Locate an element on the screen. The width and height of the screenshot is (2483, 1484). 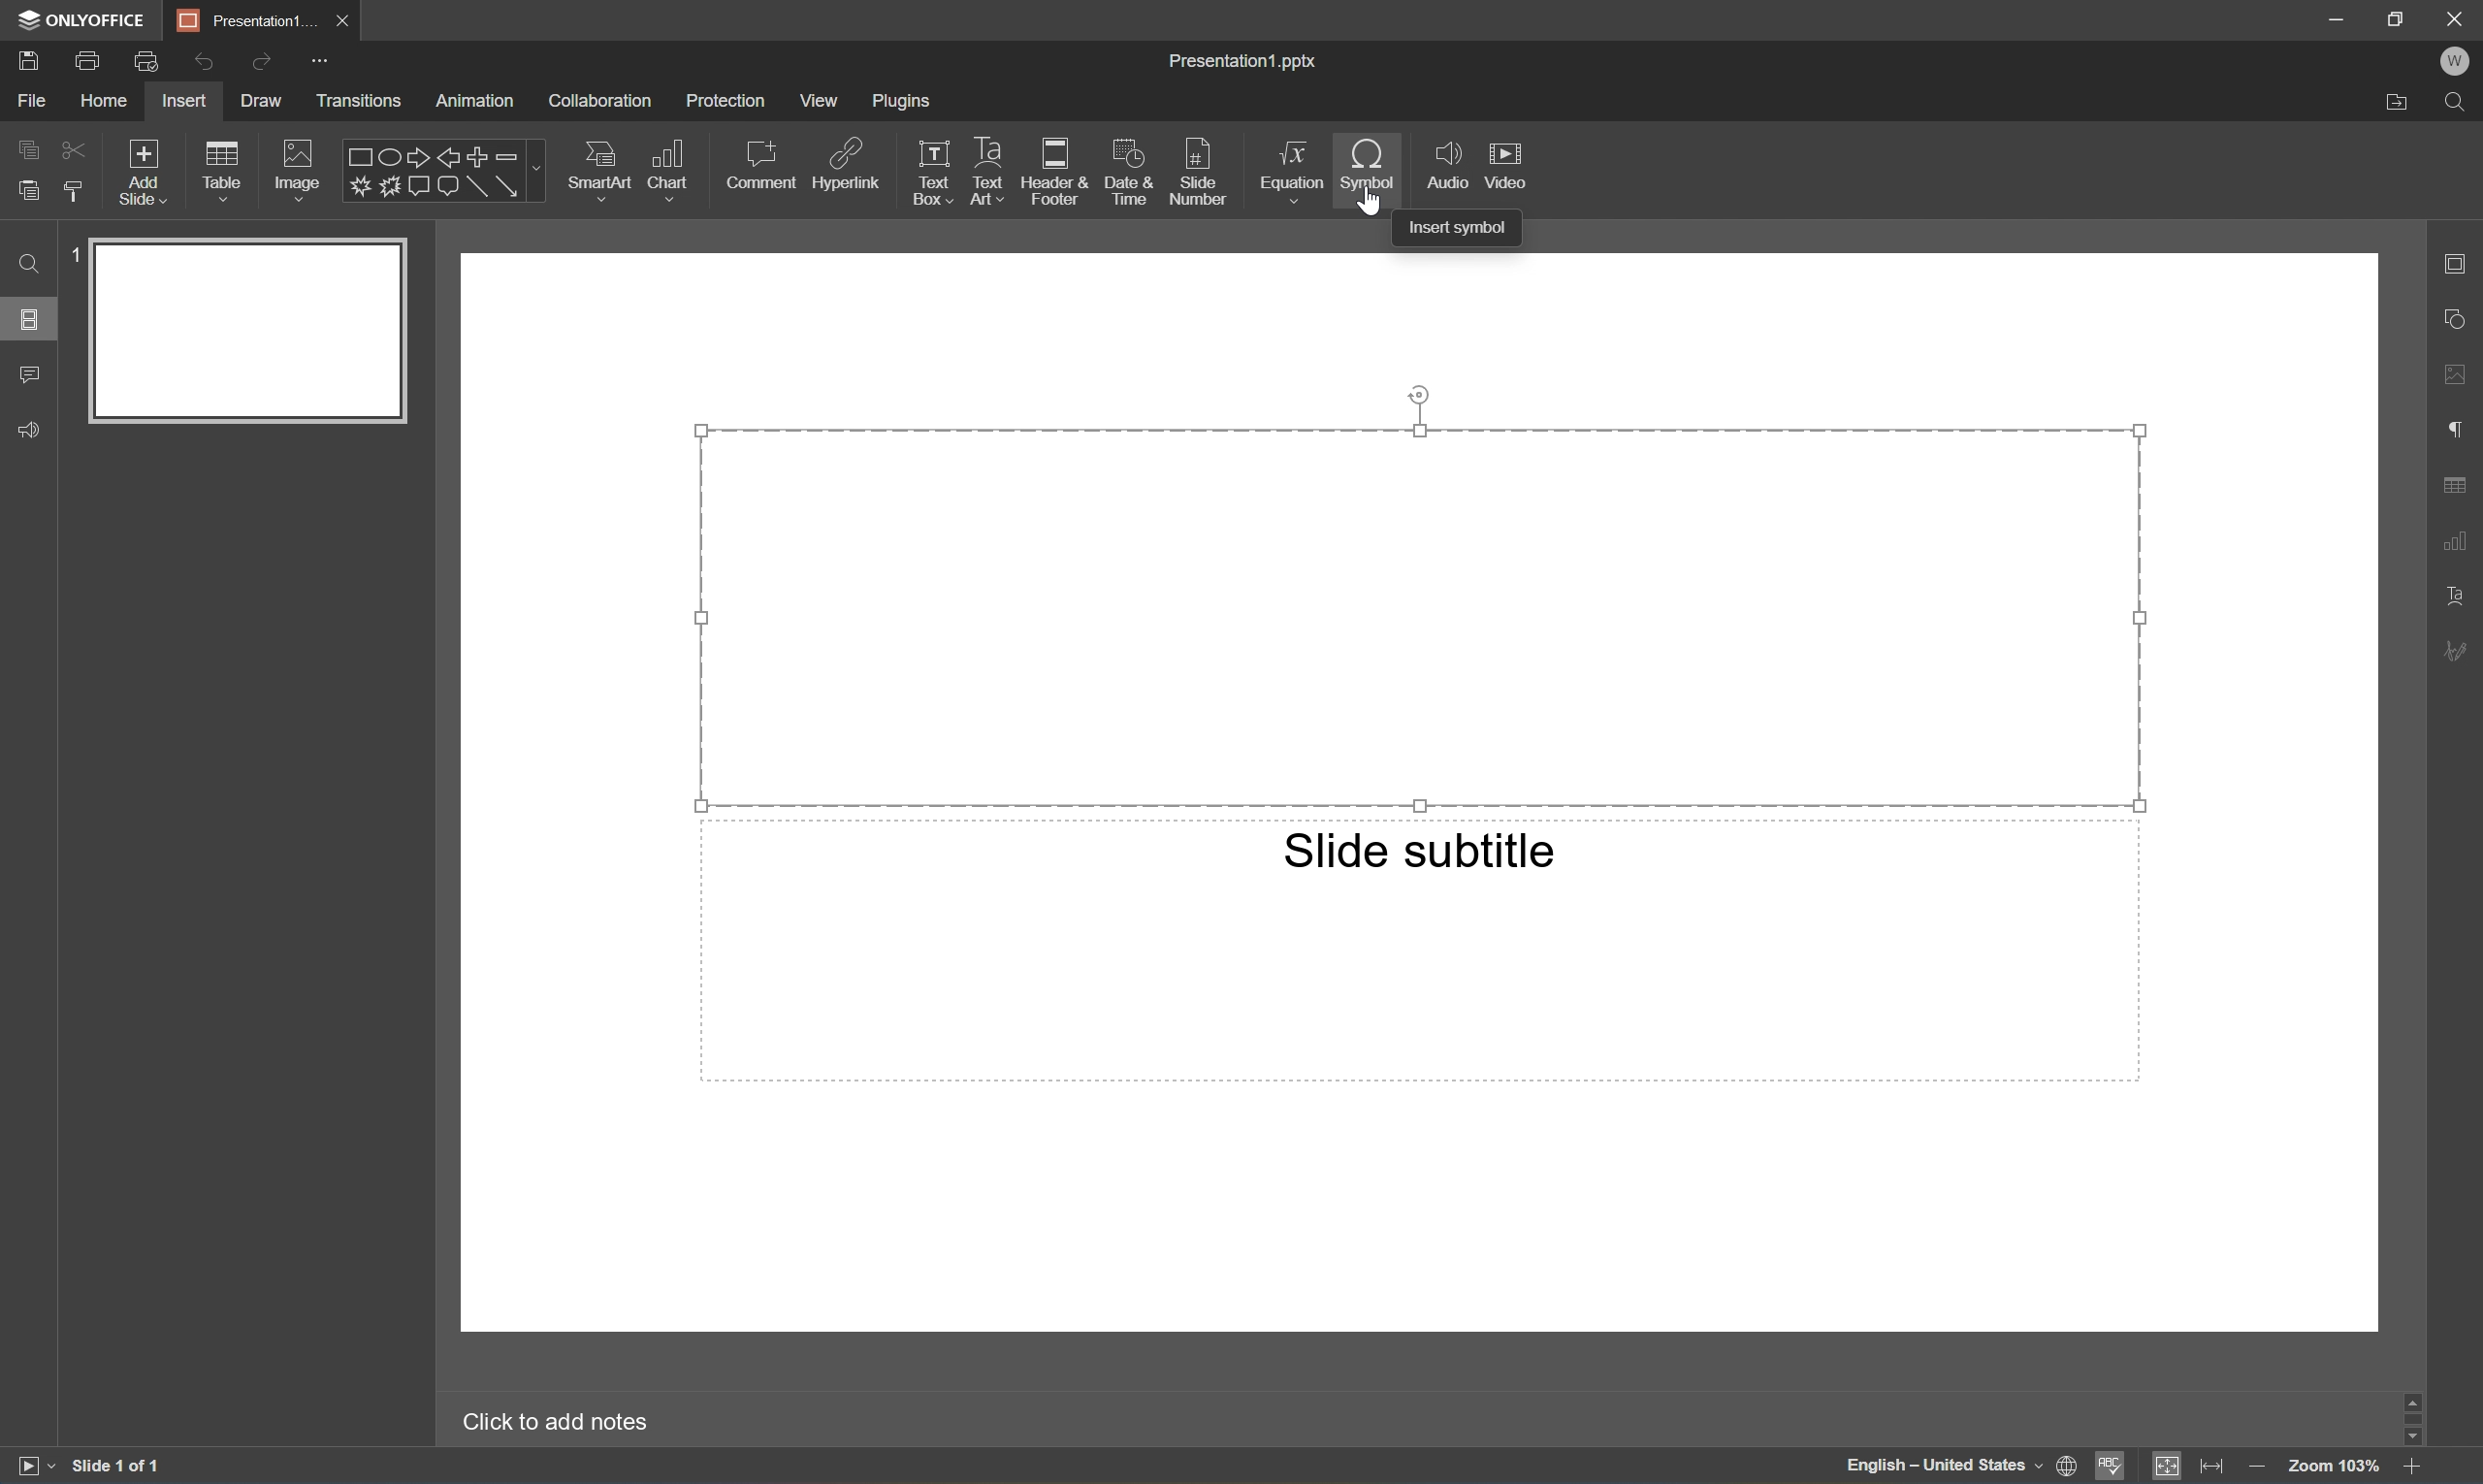
Symbol is located at coordinates (1367, 162).